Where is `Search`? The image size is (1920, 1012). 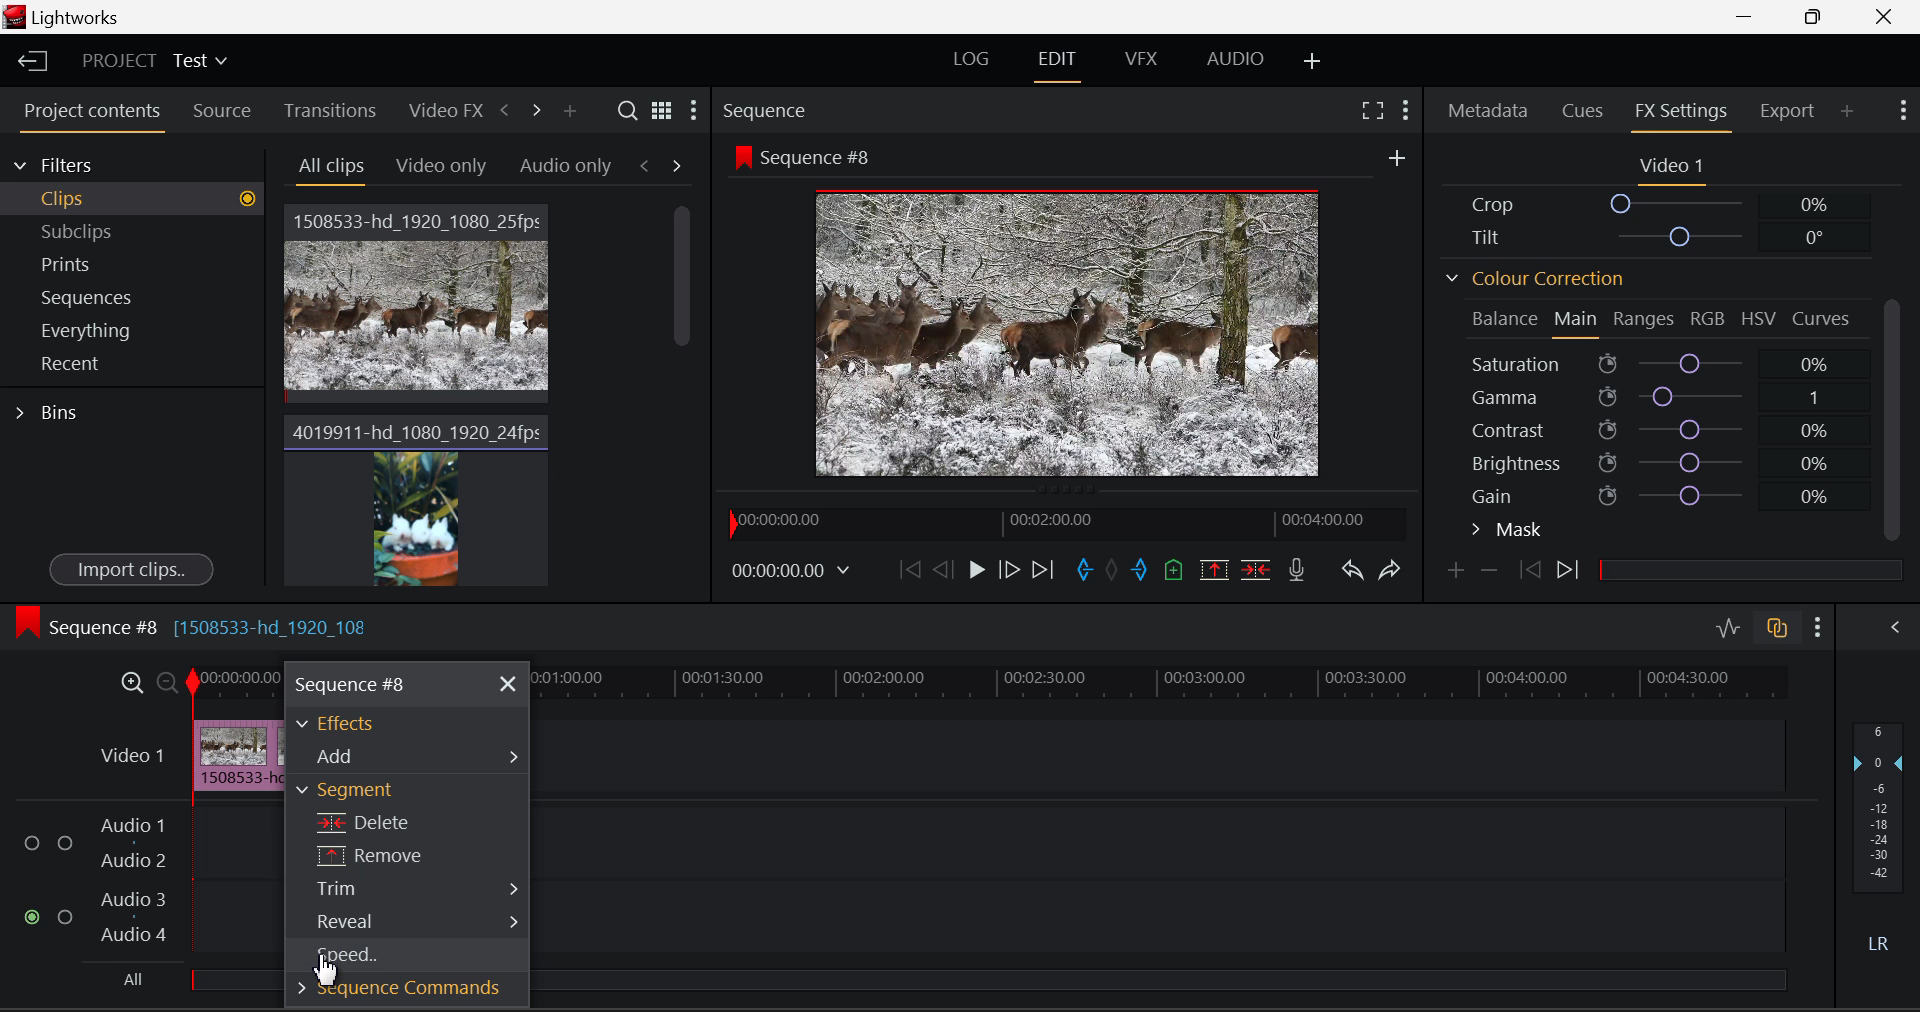
Search is located at coordinates (625, 111).